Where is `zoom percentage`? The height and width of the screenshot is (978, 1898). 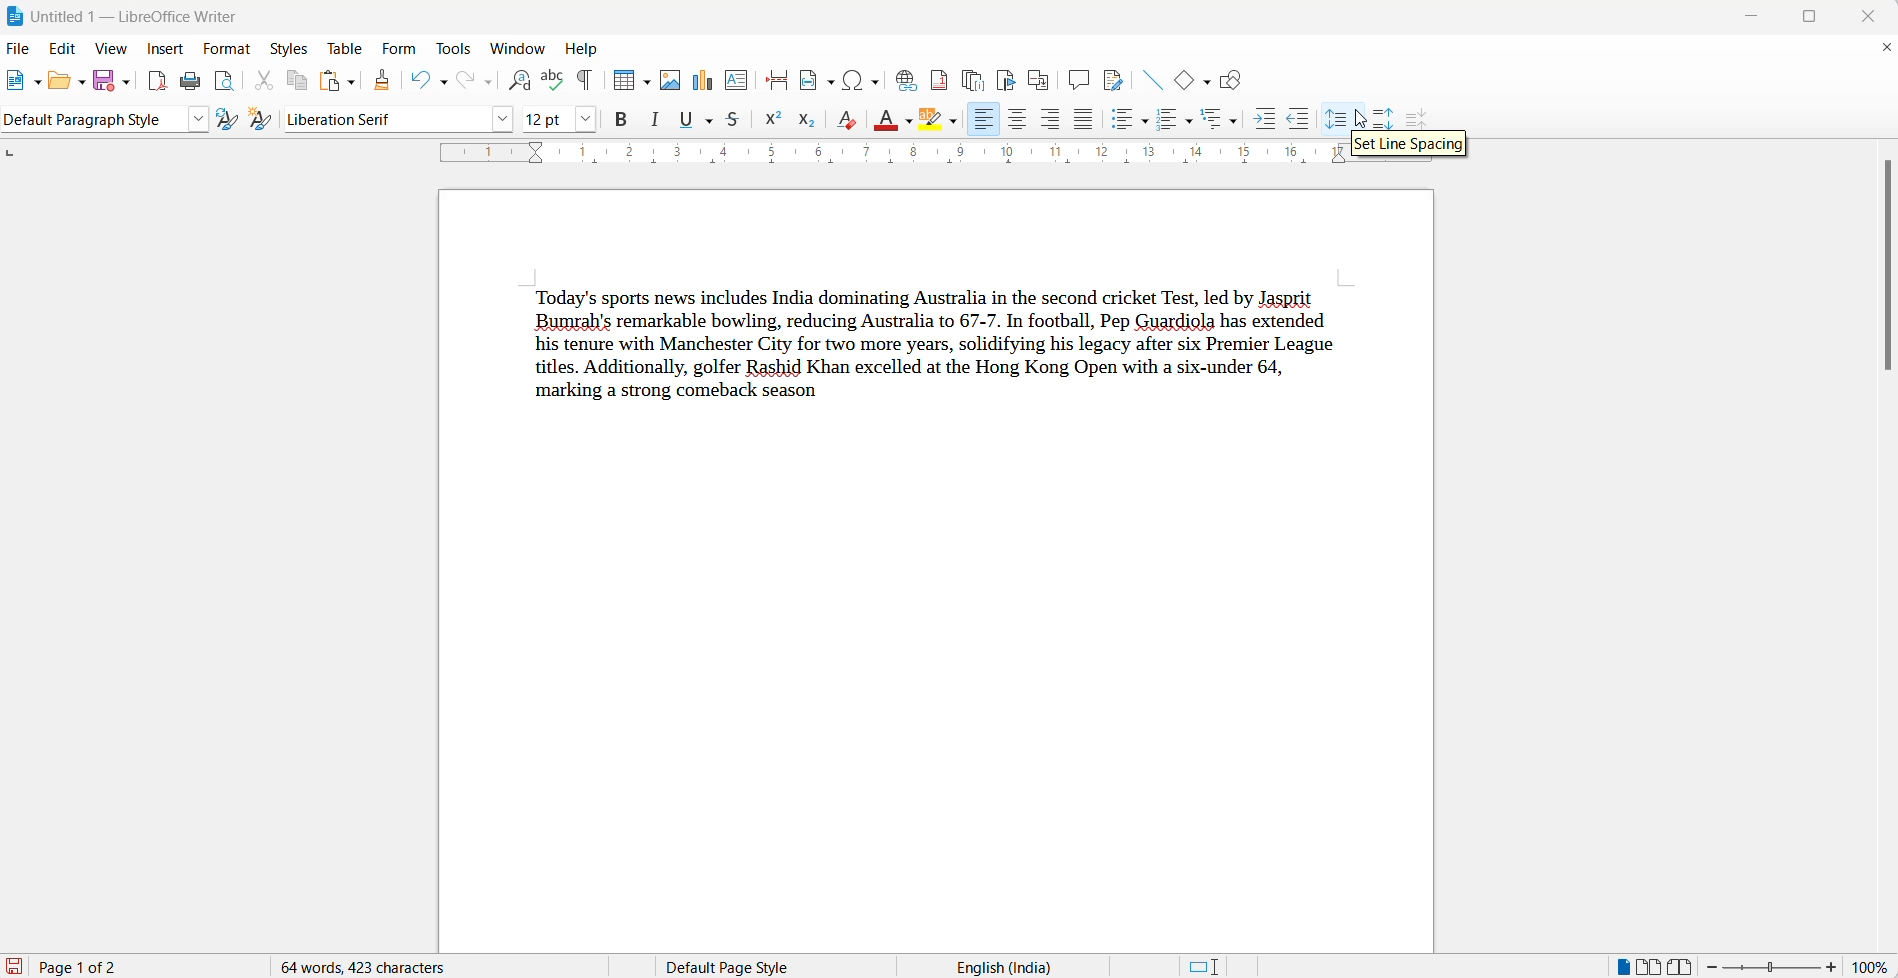
zoom percentage is located at coordinates (1873, 965).